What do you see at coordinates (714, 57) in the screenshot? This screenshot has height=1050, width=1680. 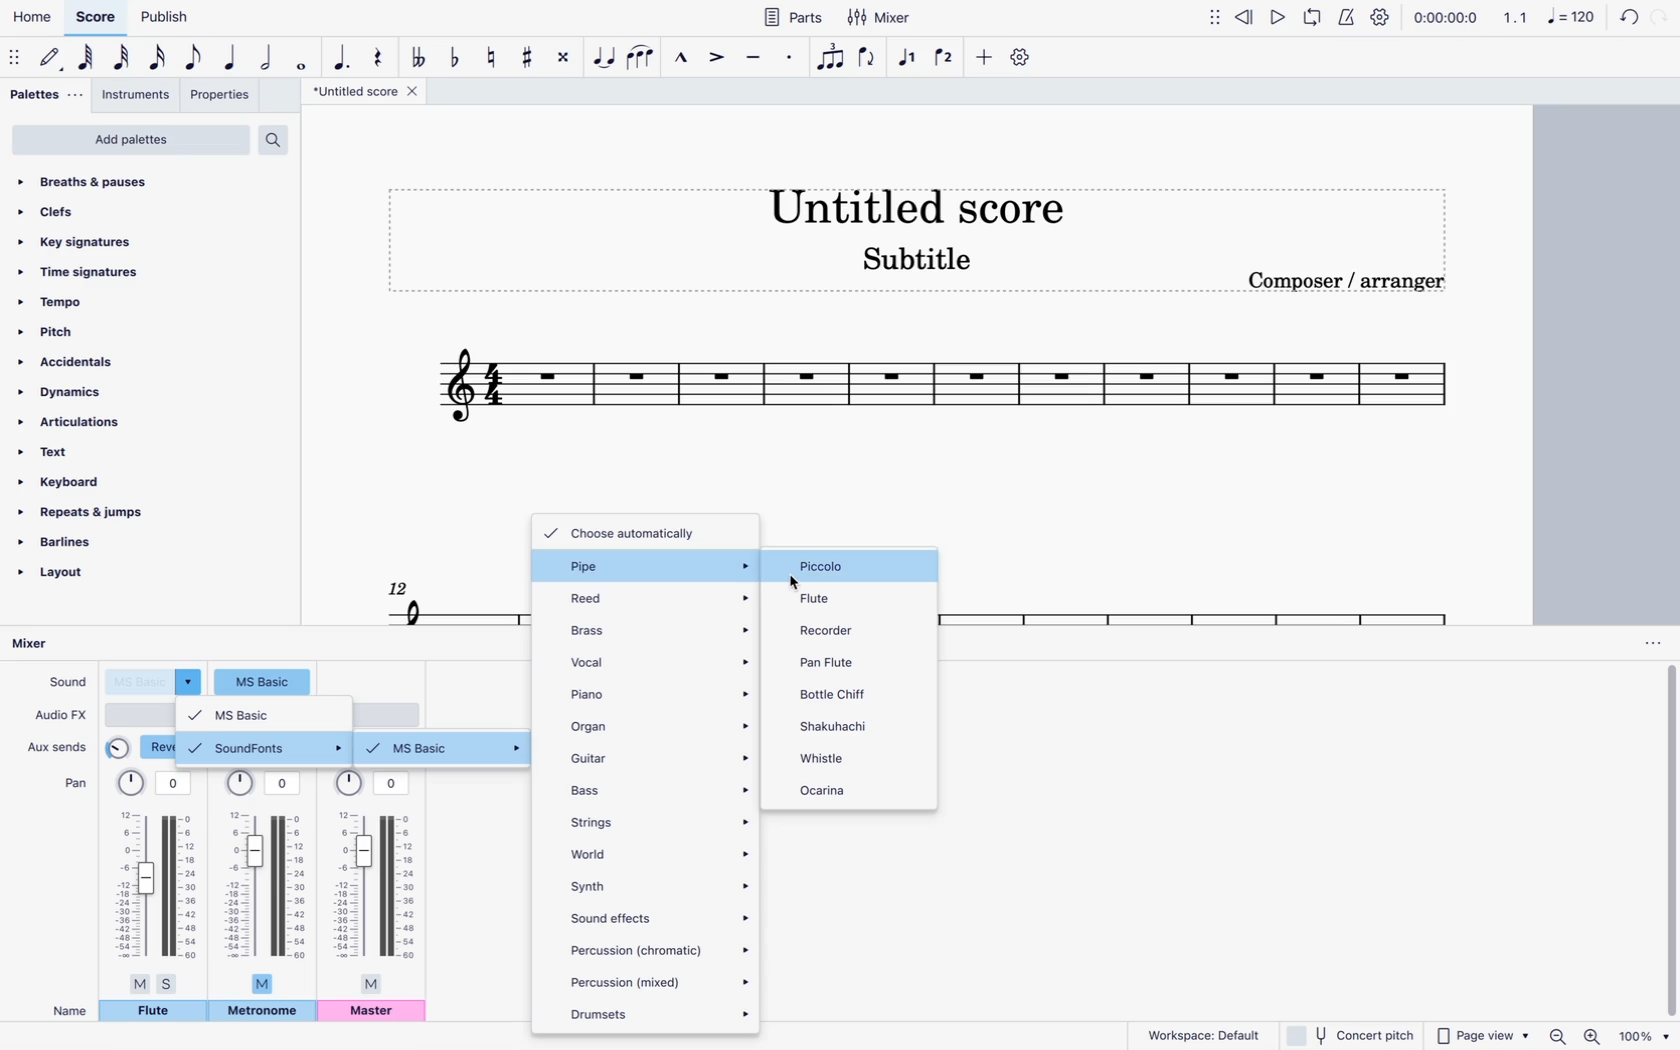 I see `accent` at bounding box center [714, 57].